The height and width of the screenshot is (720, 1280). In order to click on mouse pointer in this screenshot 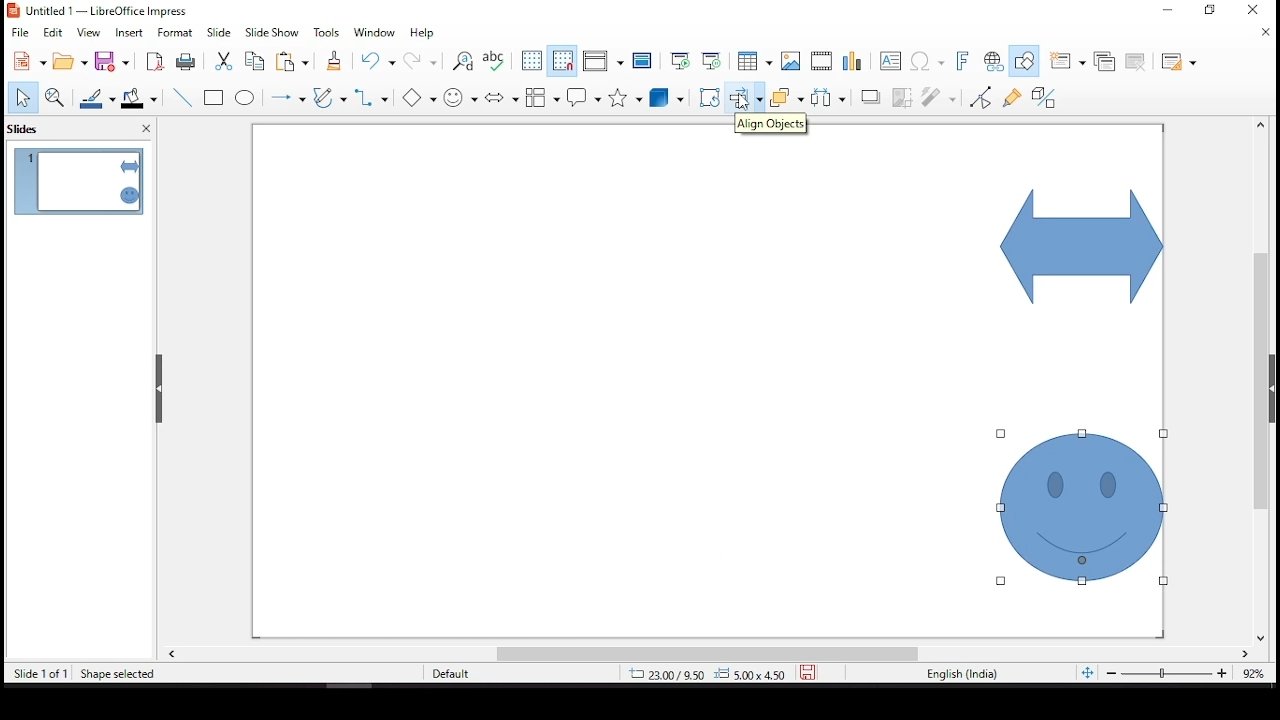, I will do `click(745, 102)`.